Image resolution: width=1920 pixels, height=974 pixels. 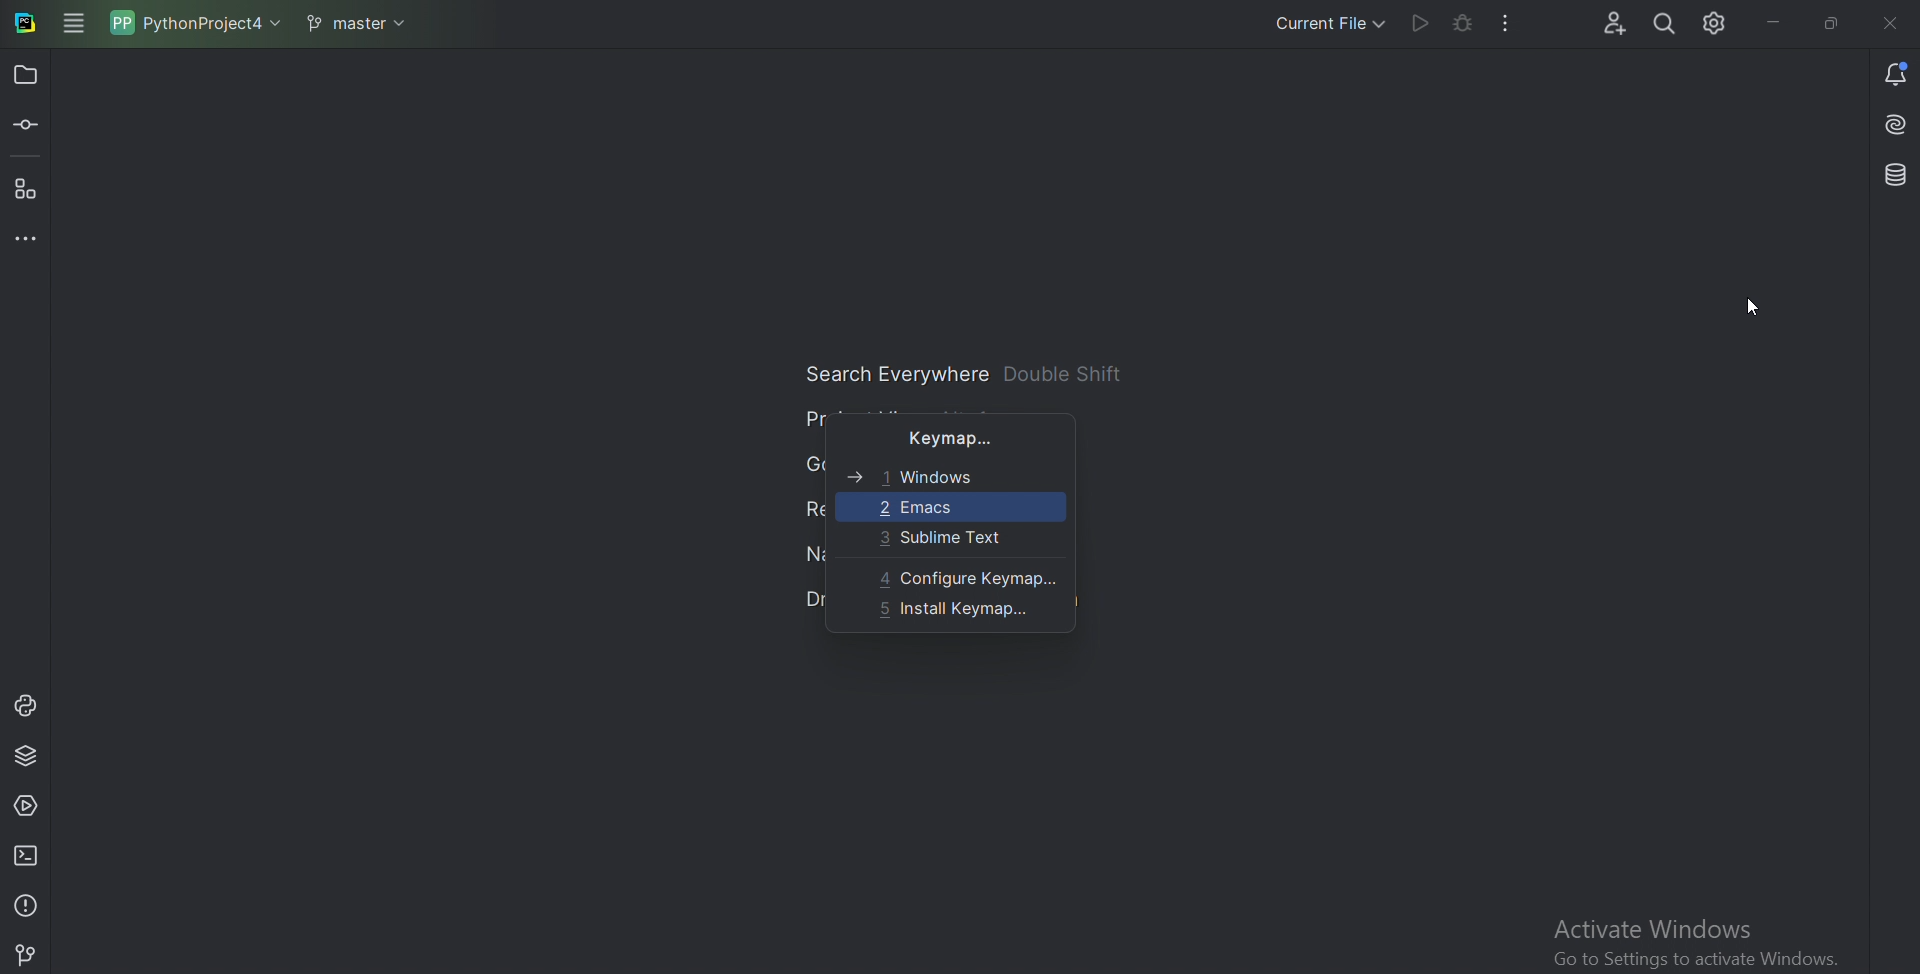 What do you see at coordinates (1888, 119) in the screenshot?
I see `Install AI assistant` at bounding box center [1888, 119].